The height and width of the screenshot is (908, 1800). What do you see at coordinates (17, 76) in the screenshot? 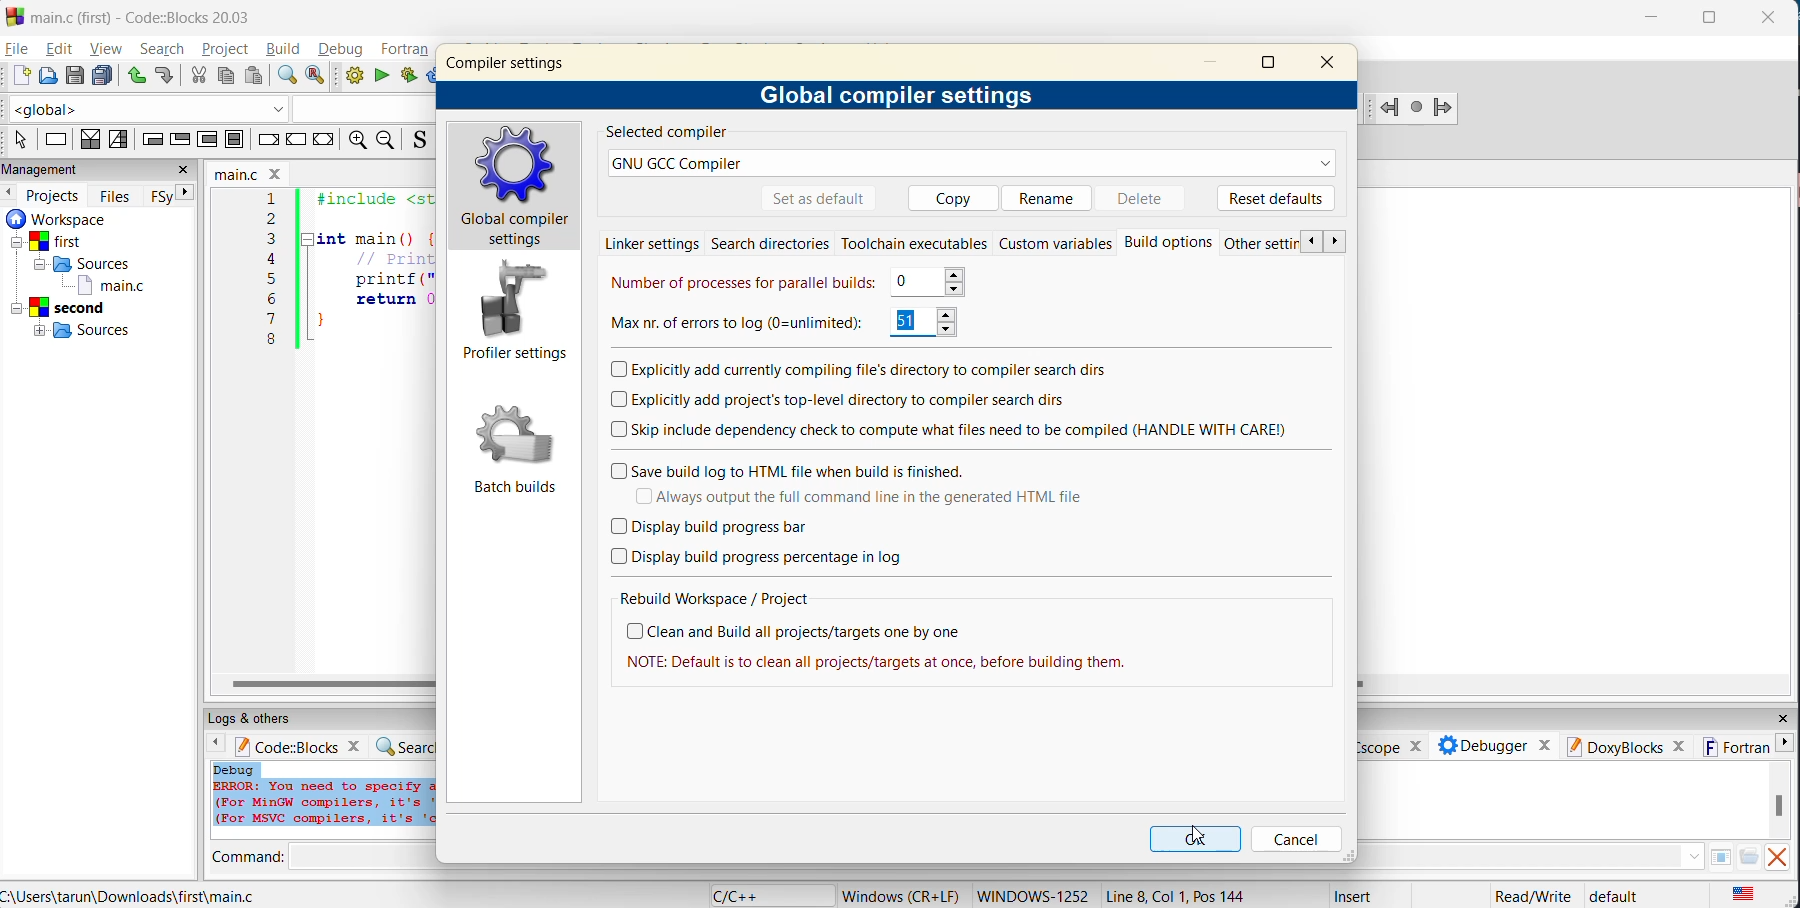
I see `new` at bounding box center [17, 76].